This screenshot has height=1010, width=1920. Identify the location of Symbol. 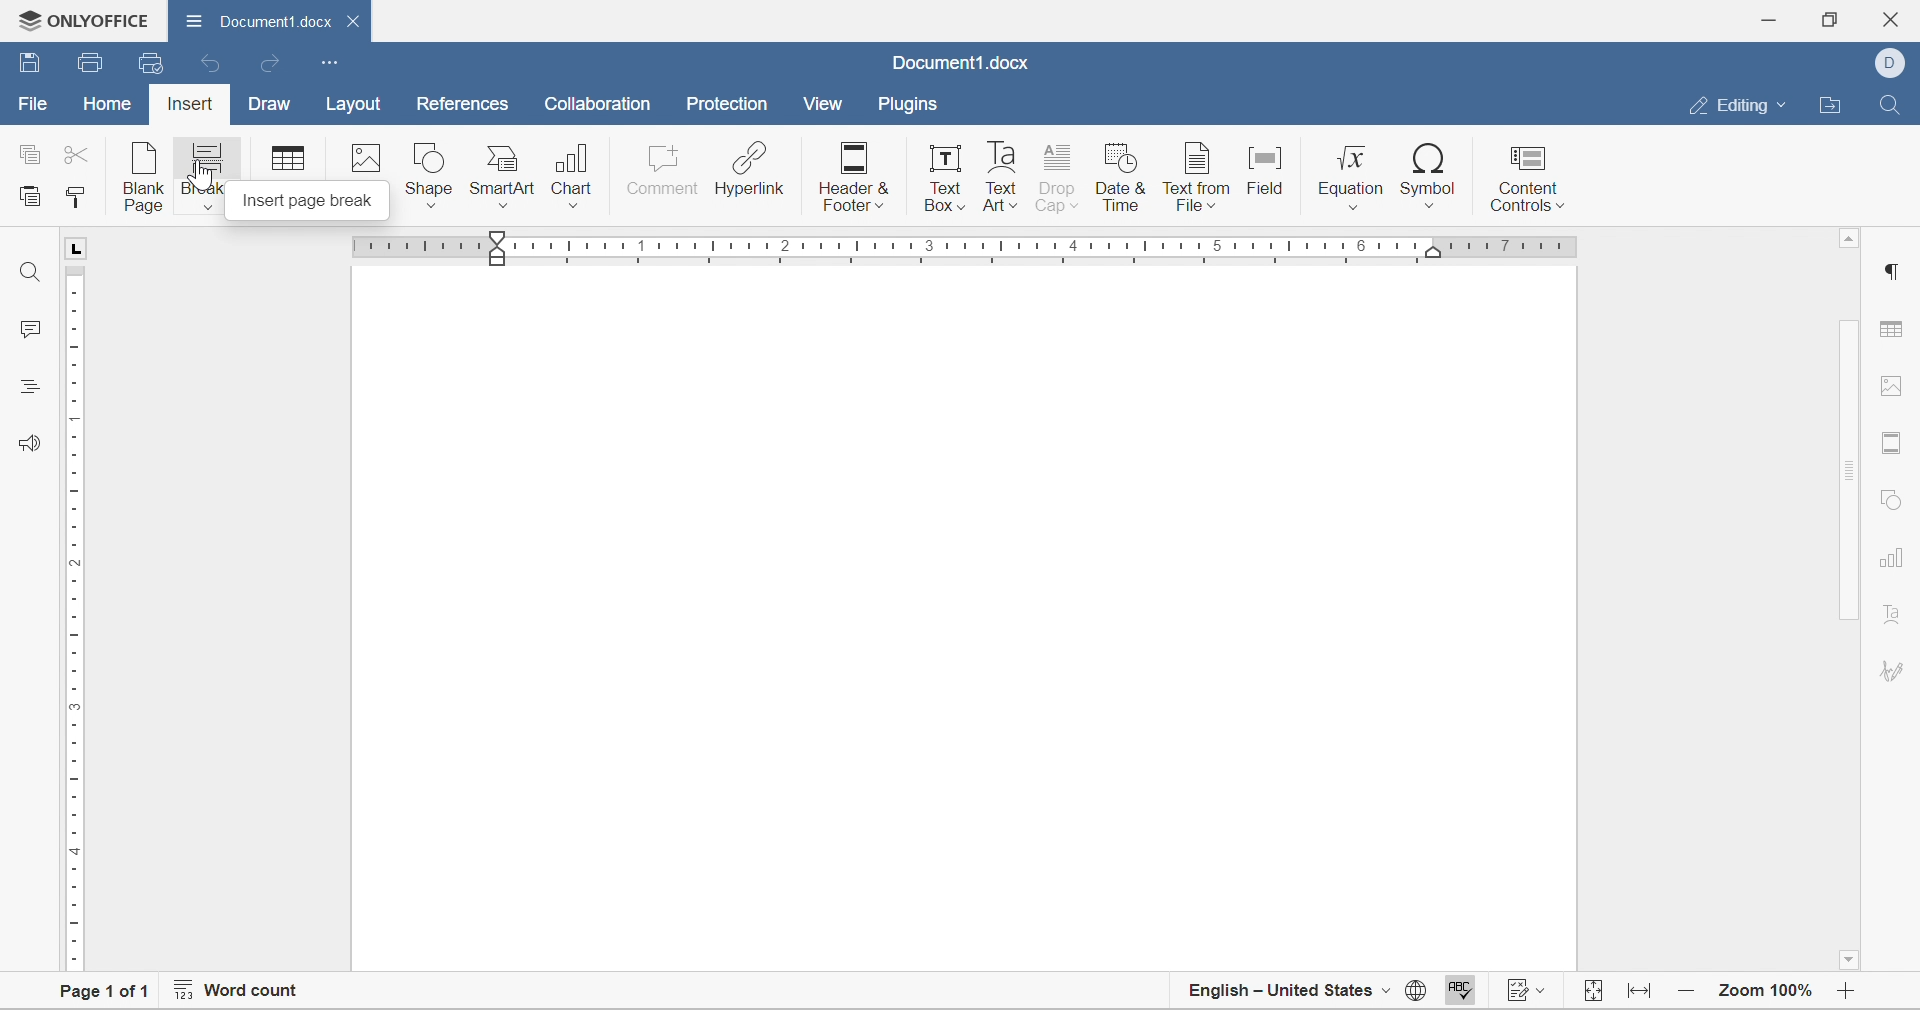
(1431, 177).